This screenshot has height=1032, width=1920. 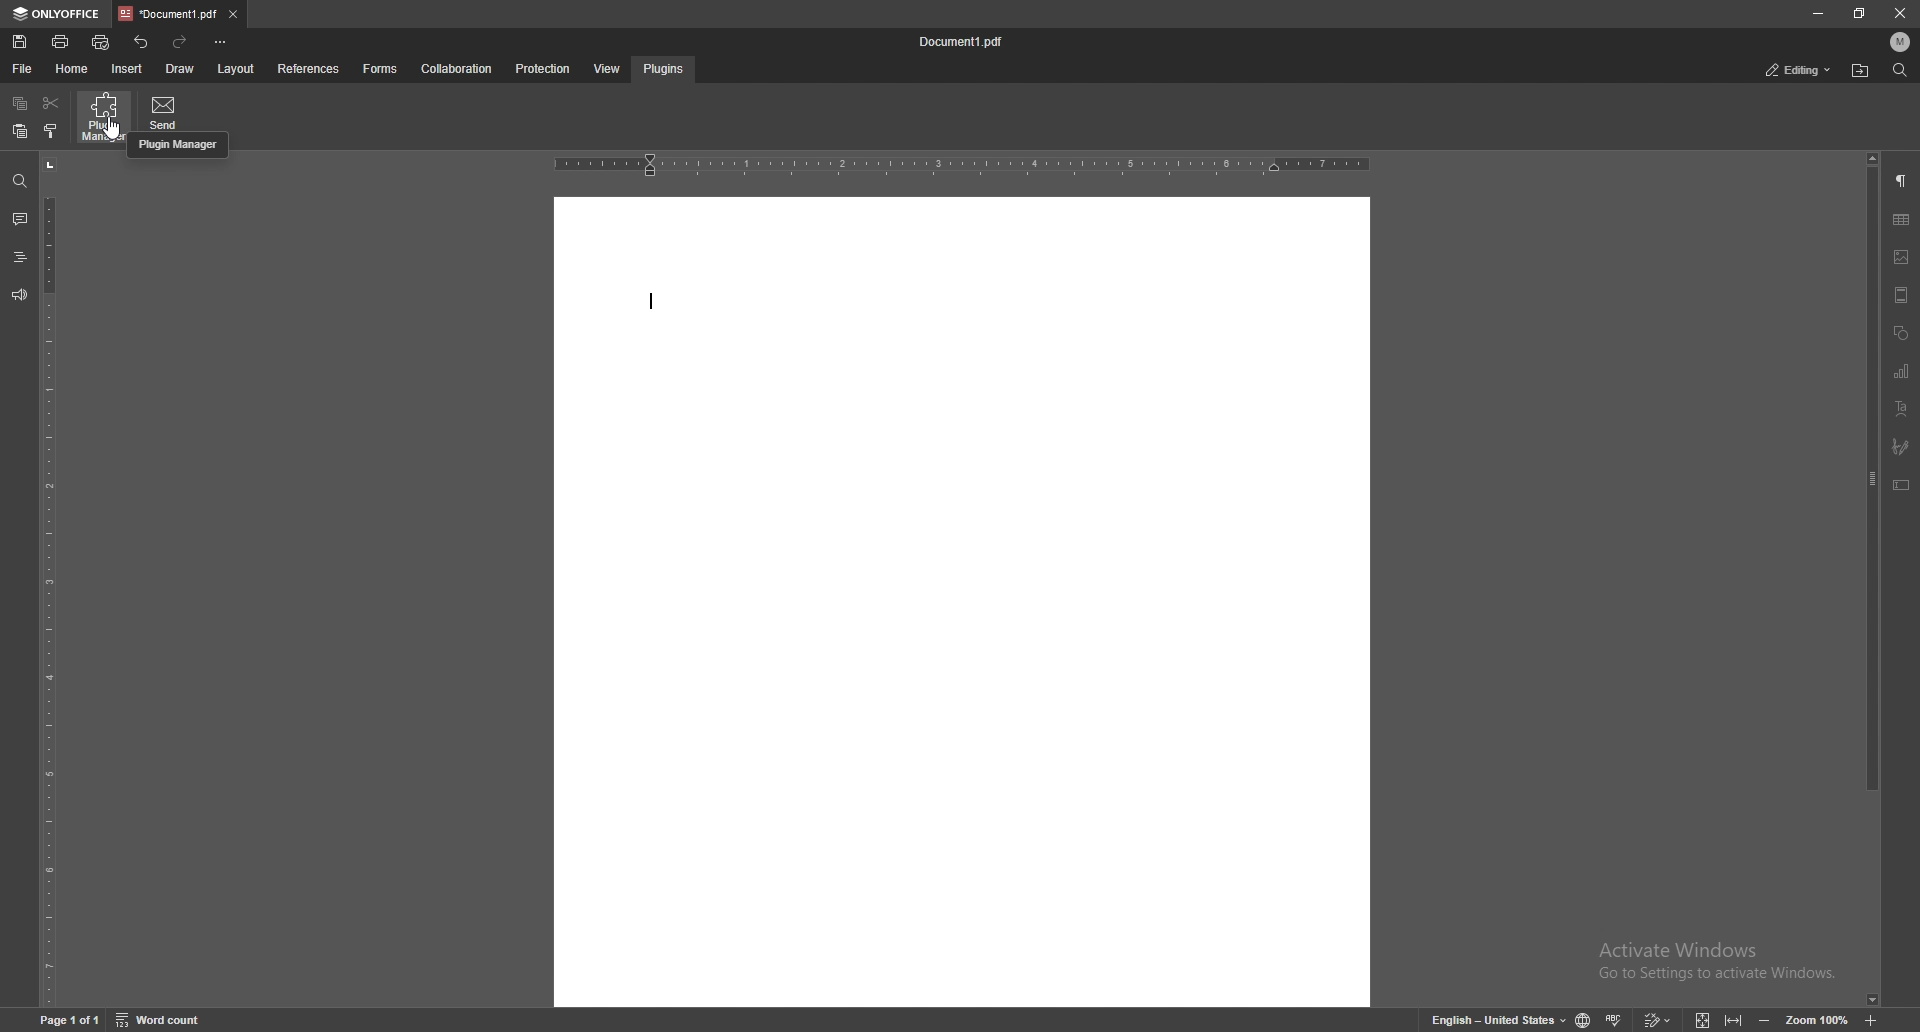 I want to click on find, so click(x=1898, y=72).